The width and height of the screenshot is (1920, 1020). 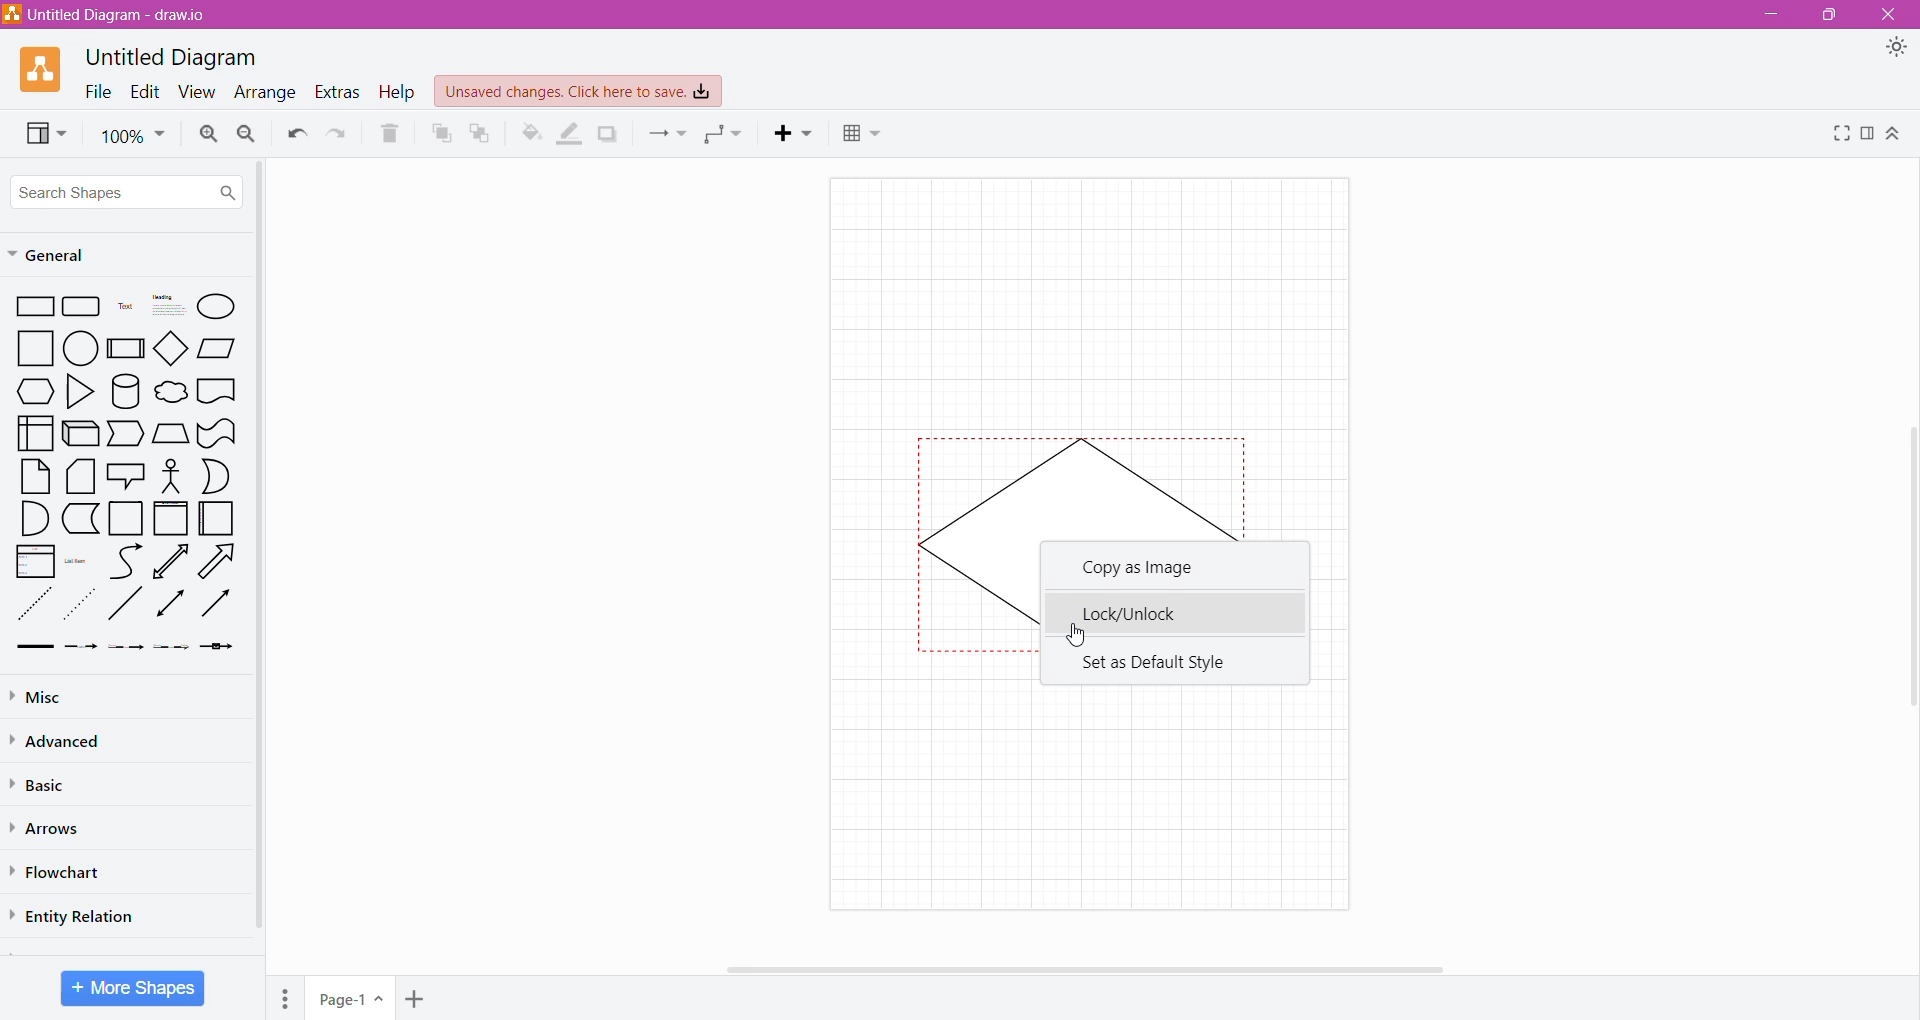 What do you see at coordinates (45, 783) in the screenshot?
I see `Basic` at bounding box center [45, 783].